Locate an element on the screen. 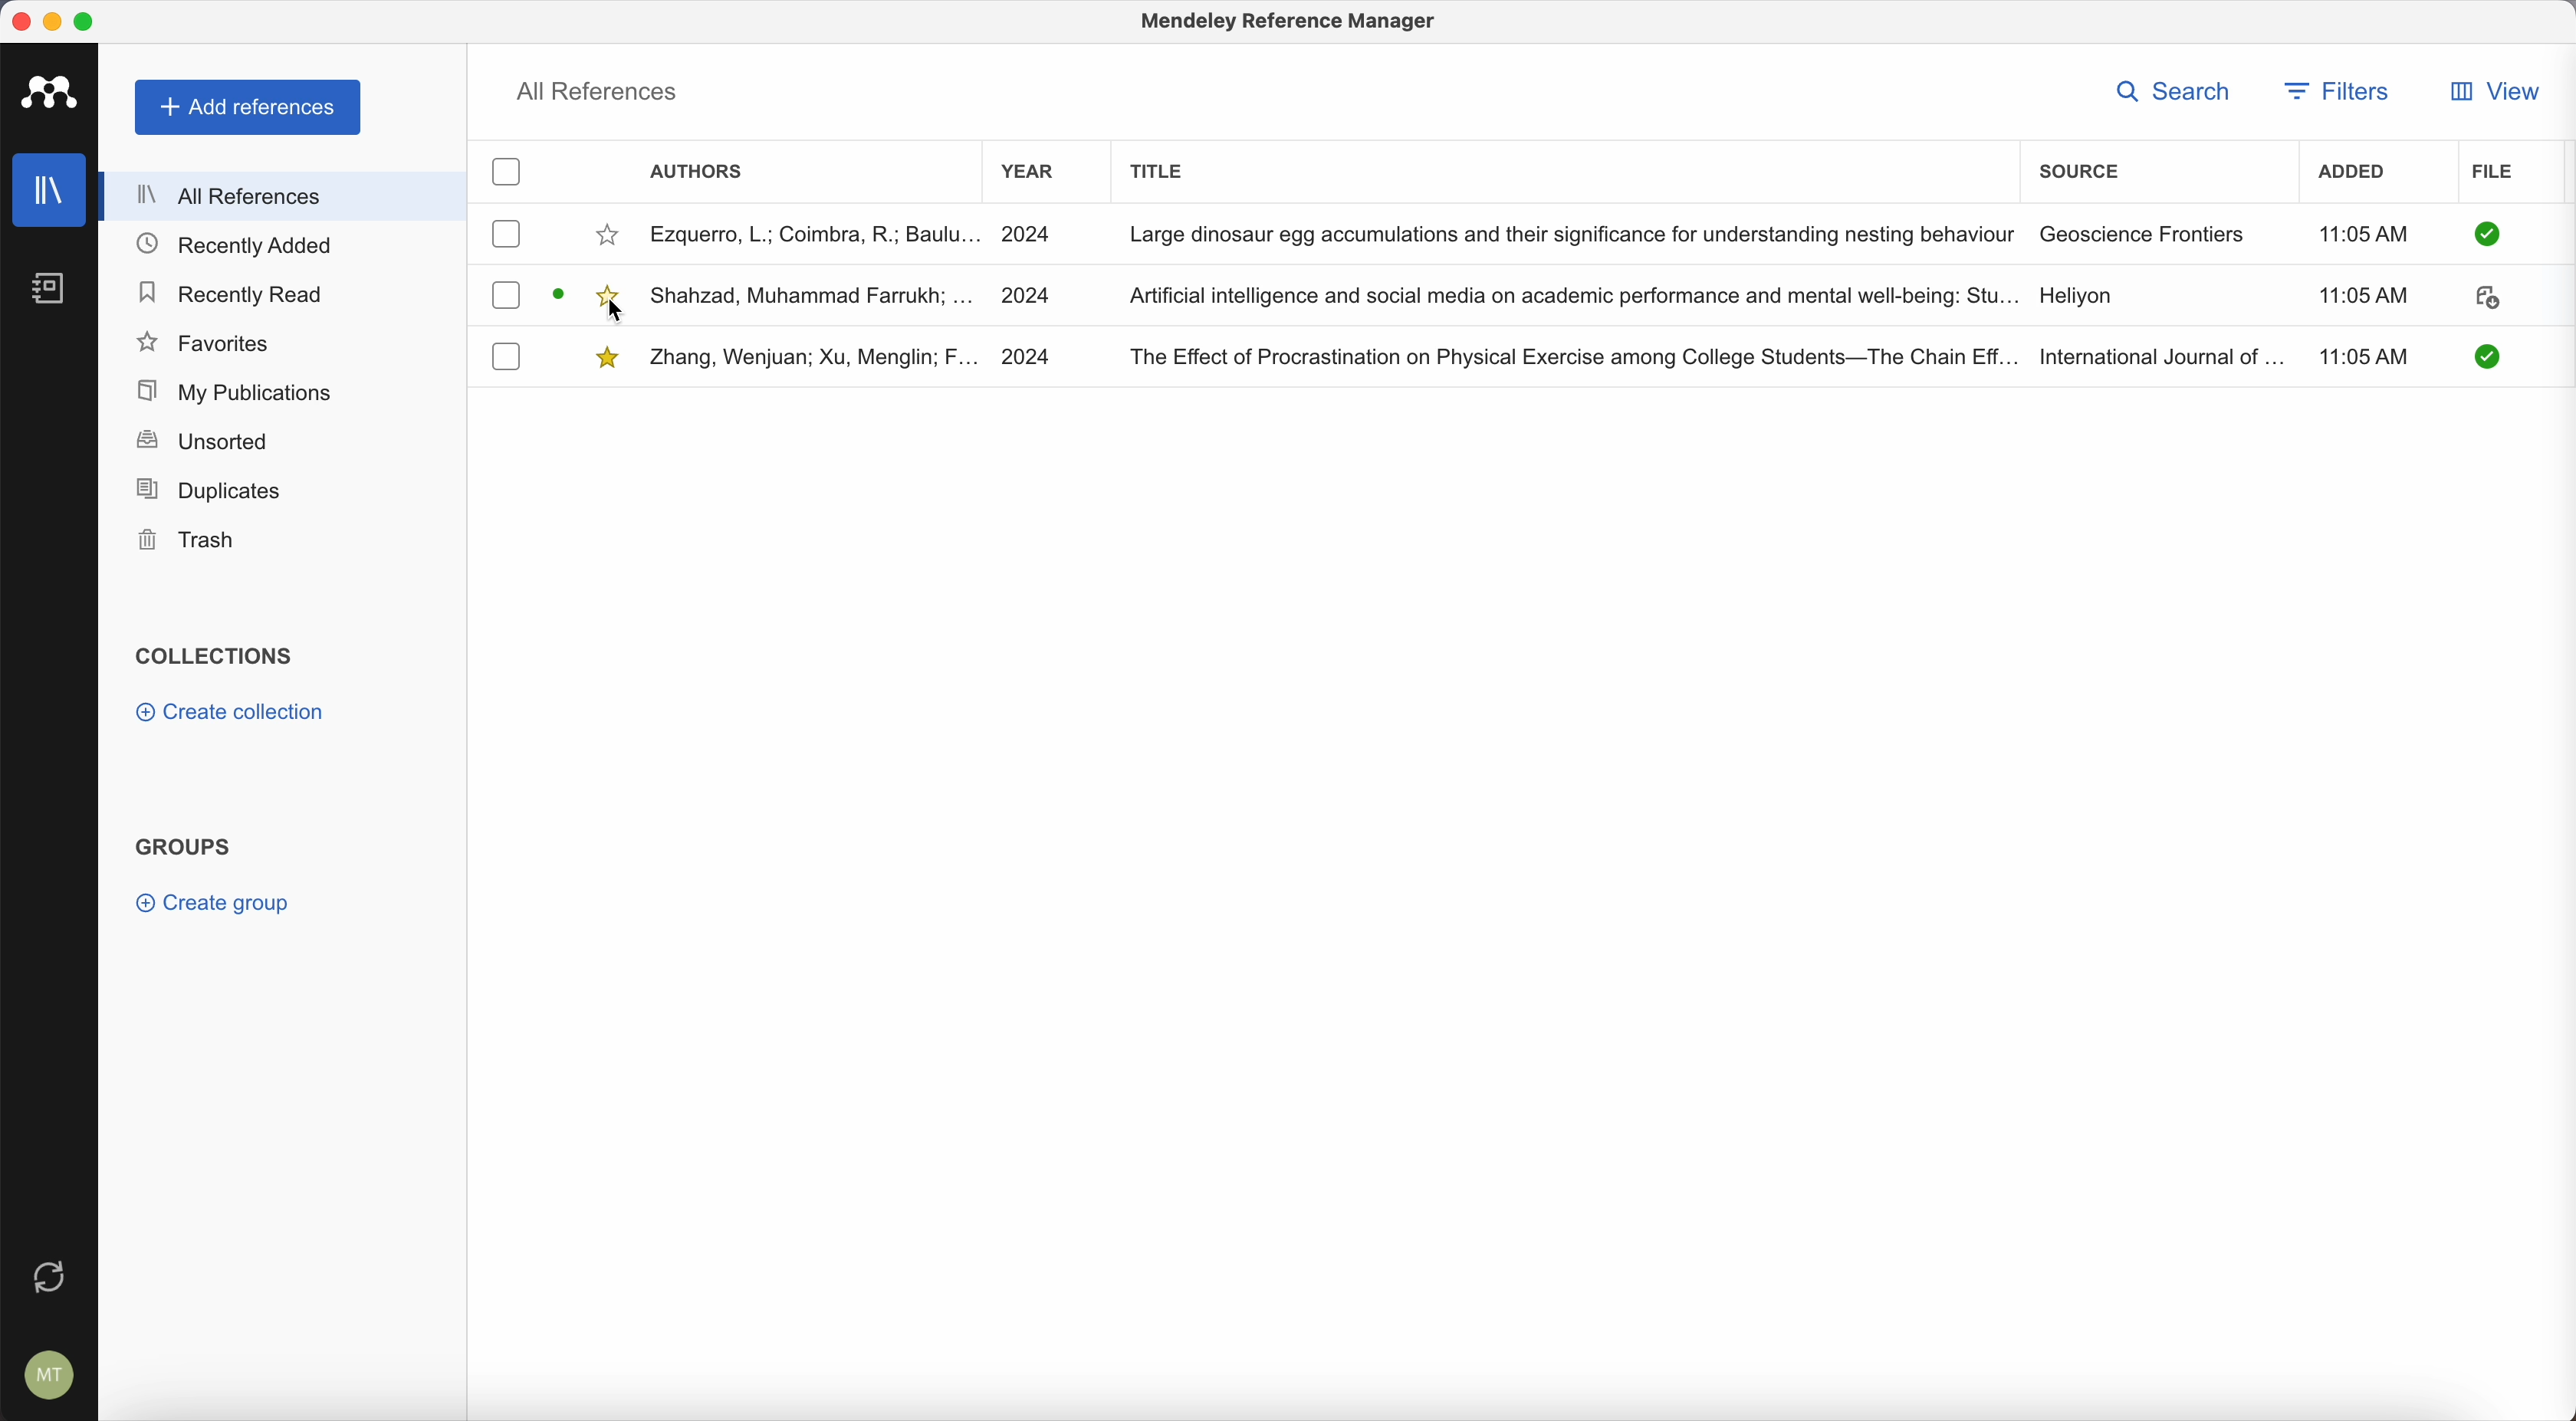 The height and width of the screenshot is (1421, 2576). International Journal of... is located at coordinates (2161, 354).